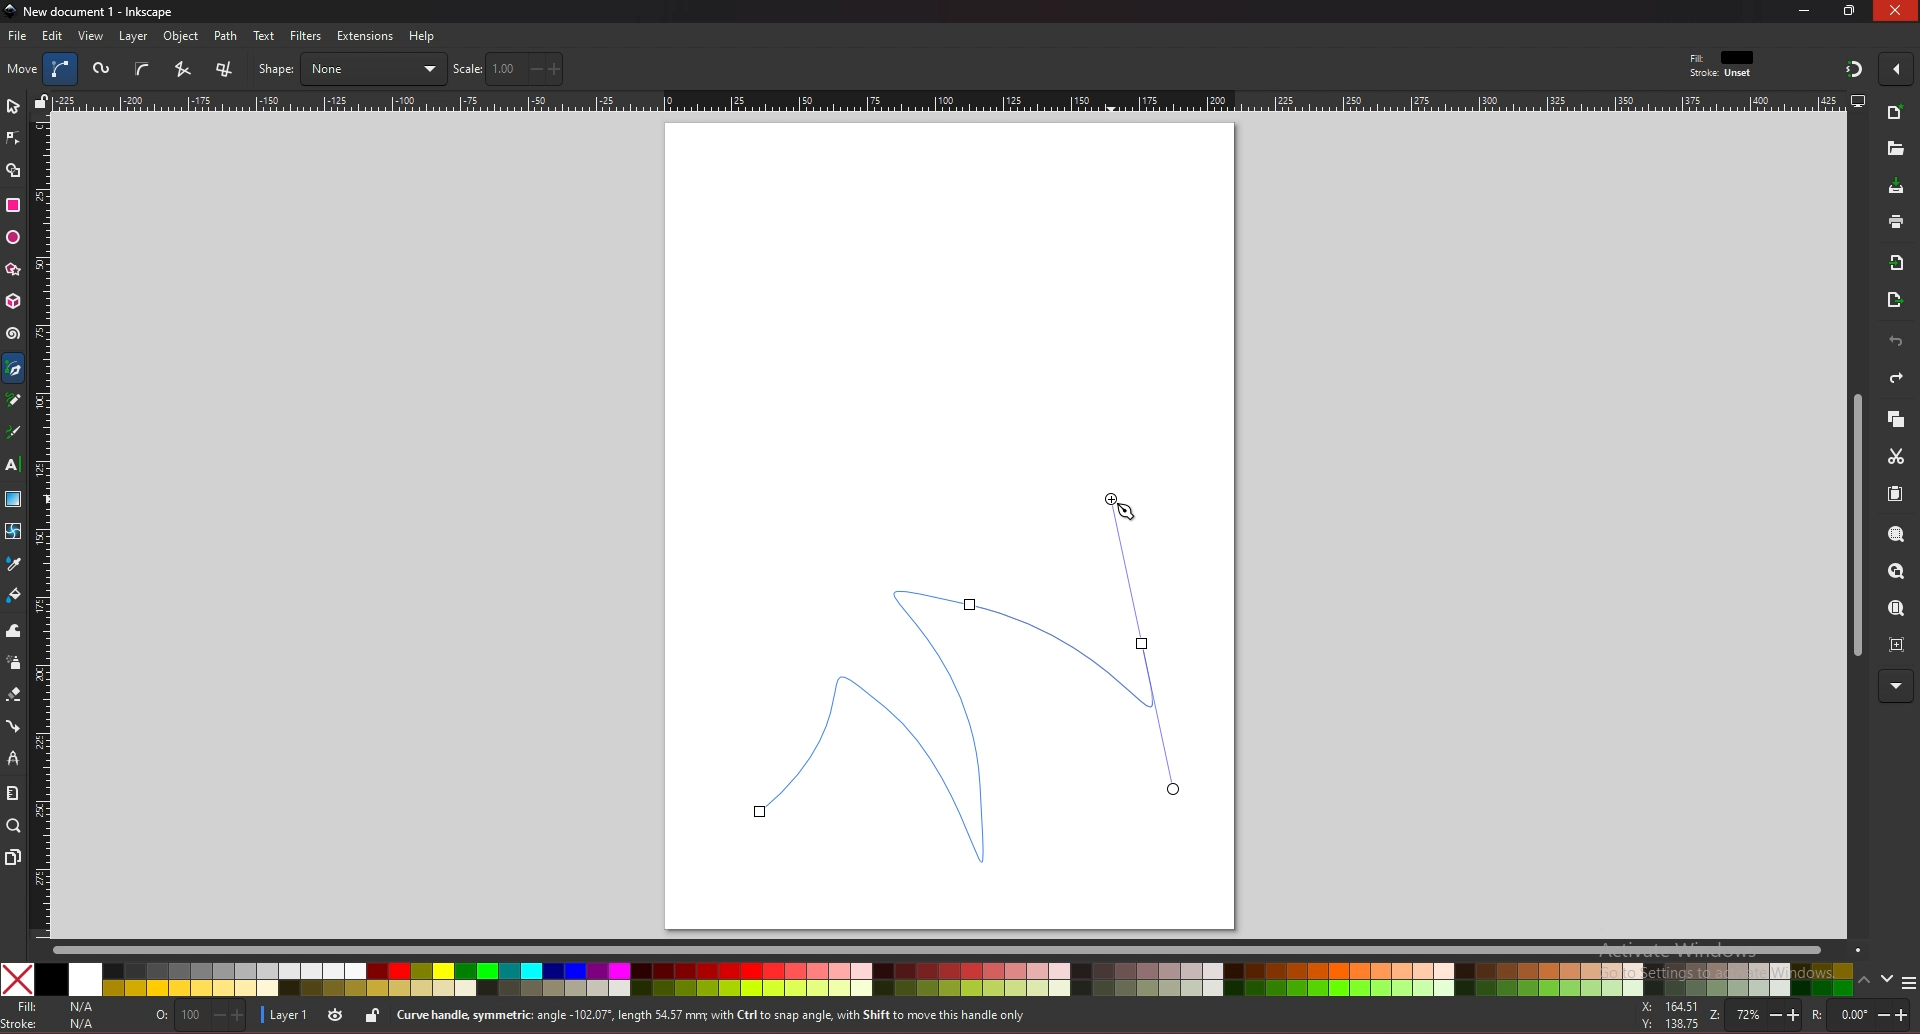  What do you see at coordinates (1854, 526) in the screenshot?
I see `scroll bar` at bounding box center [1854, 526].